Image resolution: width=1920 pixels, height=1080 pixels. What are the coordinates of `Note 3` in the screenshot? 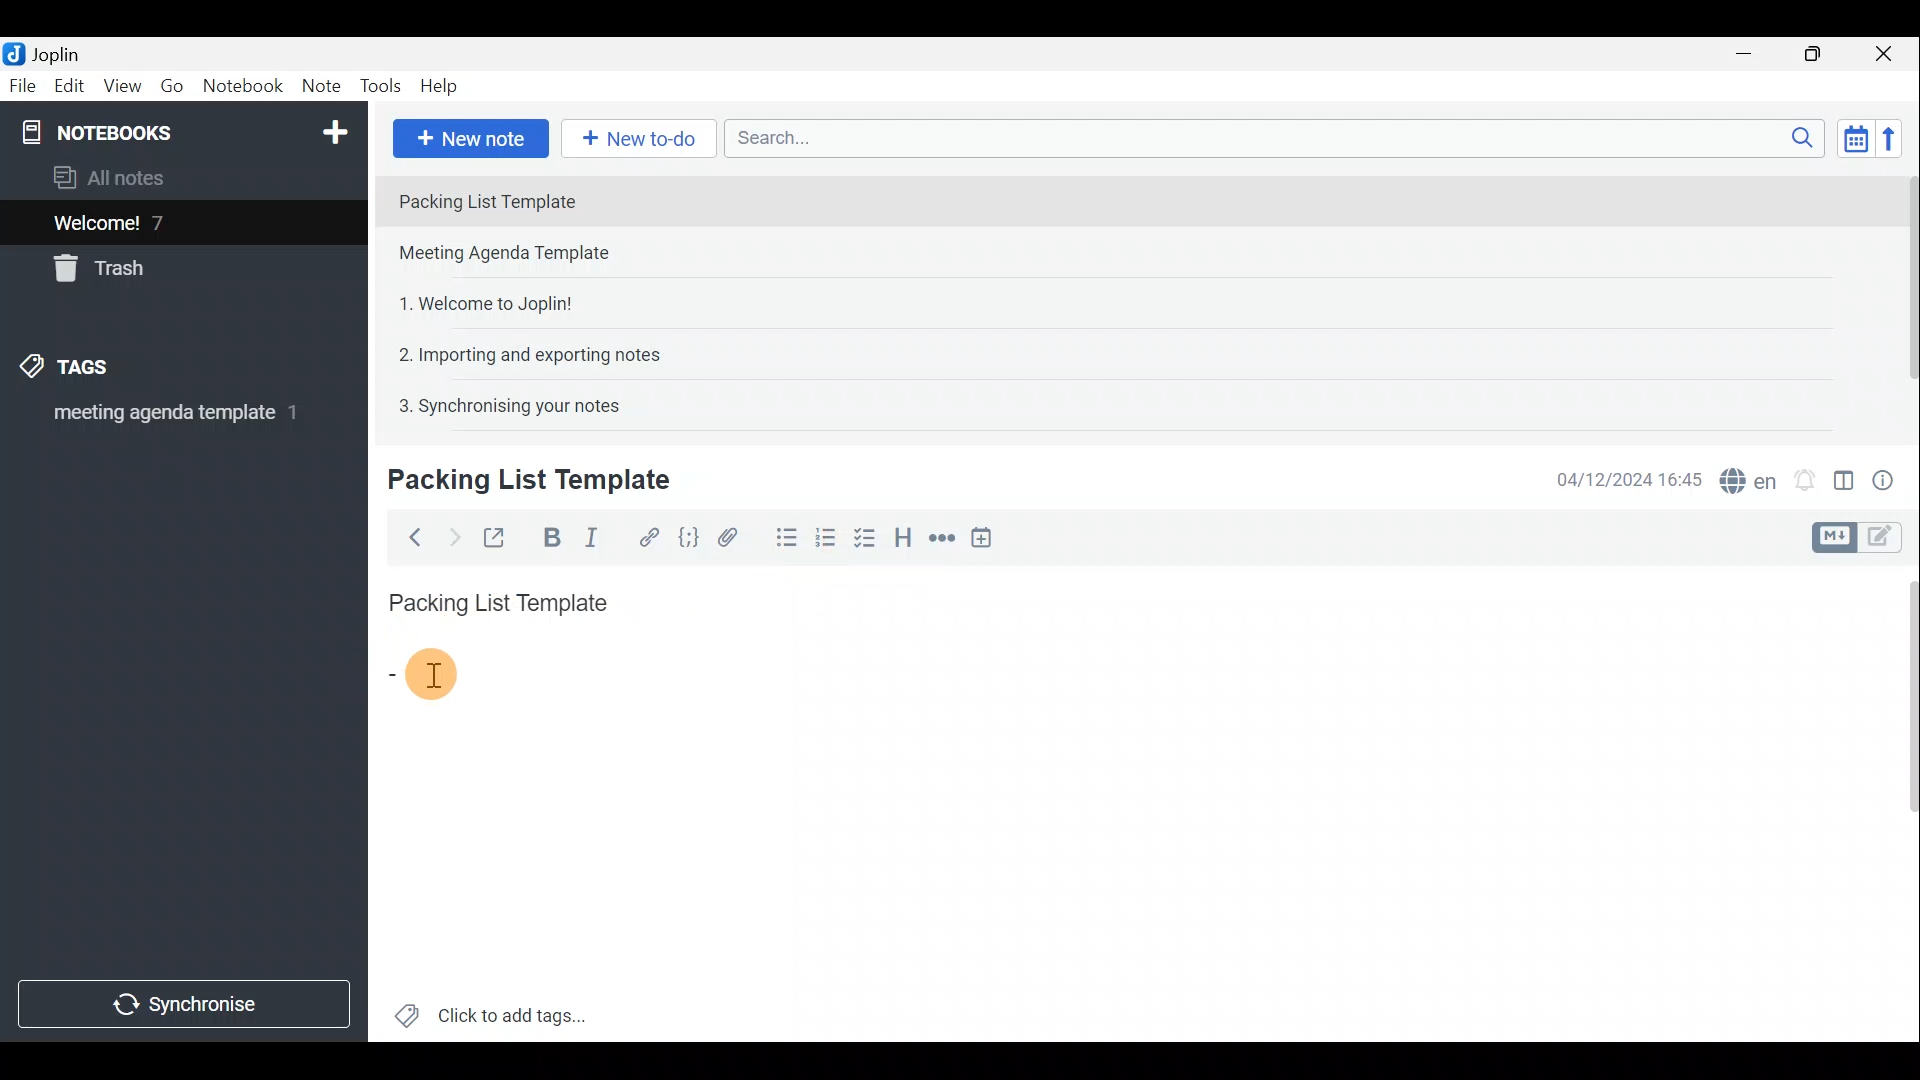 It's located at (478, 301).